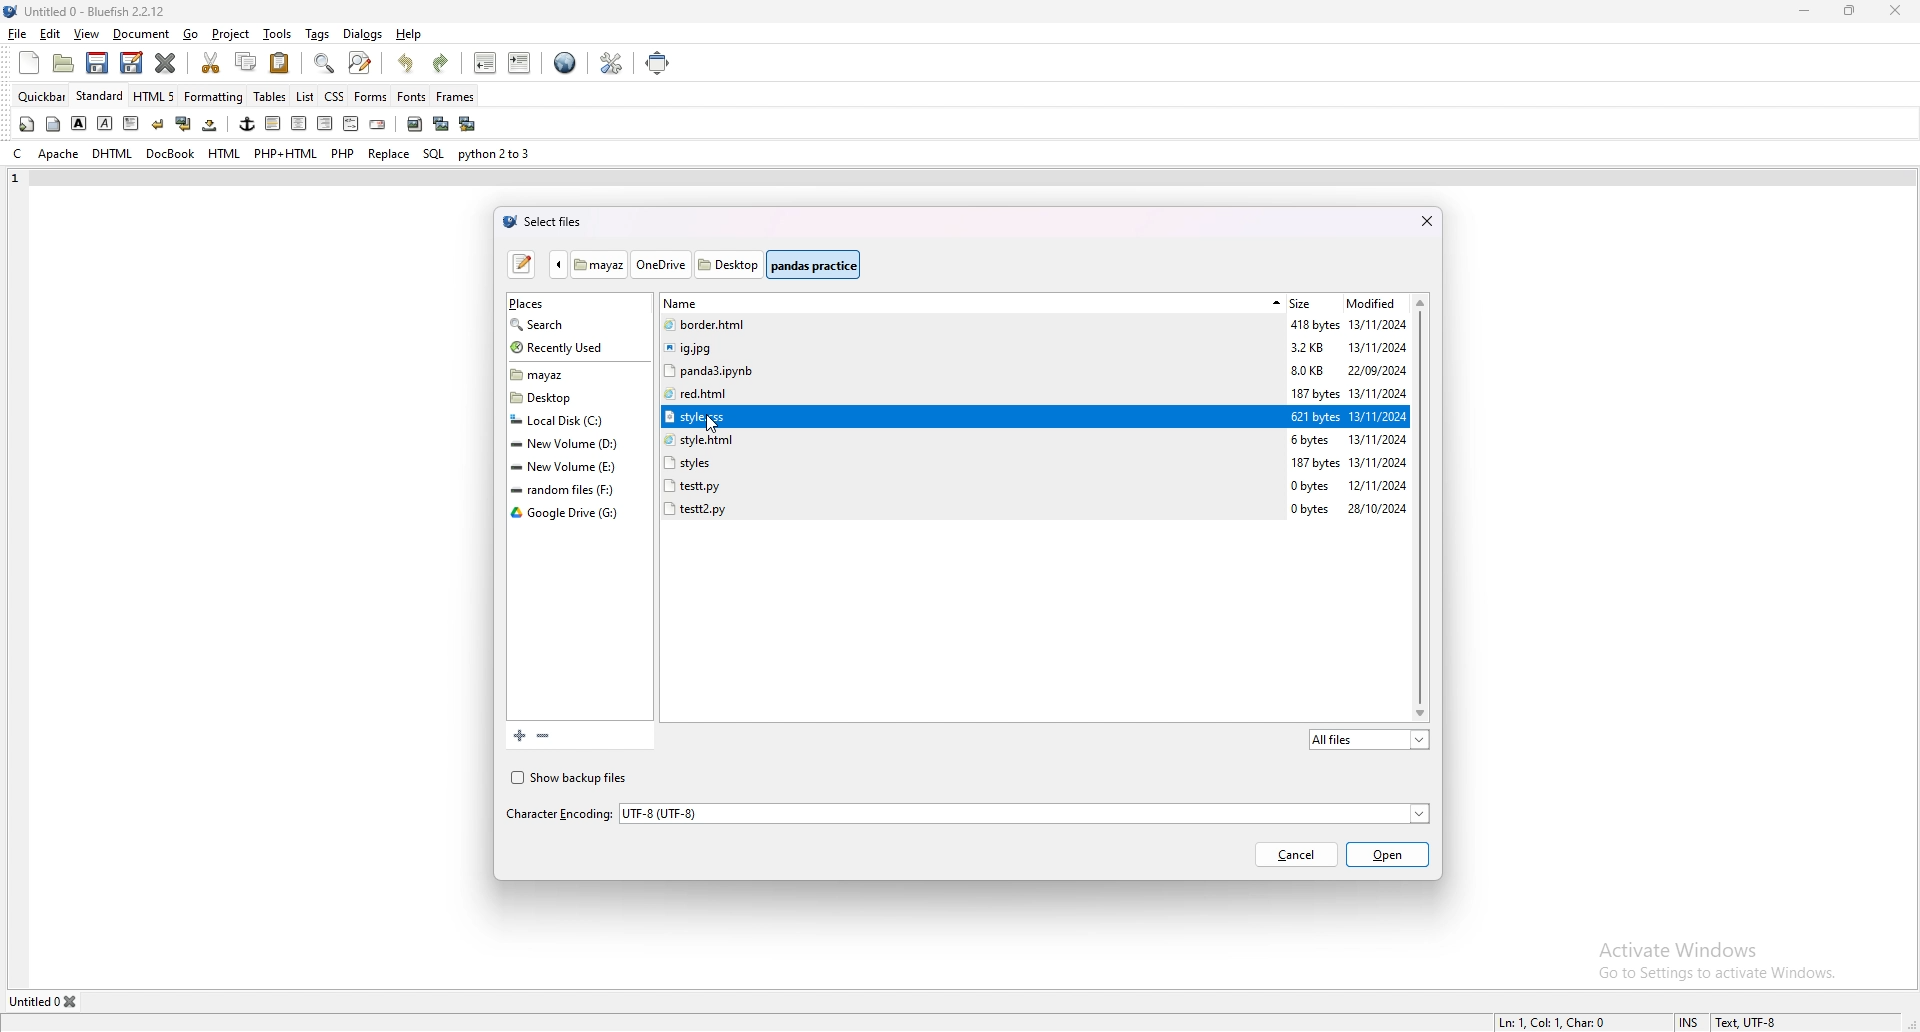  I want to click on logo, so click(14, 12).